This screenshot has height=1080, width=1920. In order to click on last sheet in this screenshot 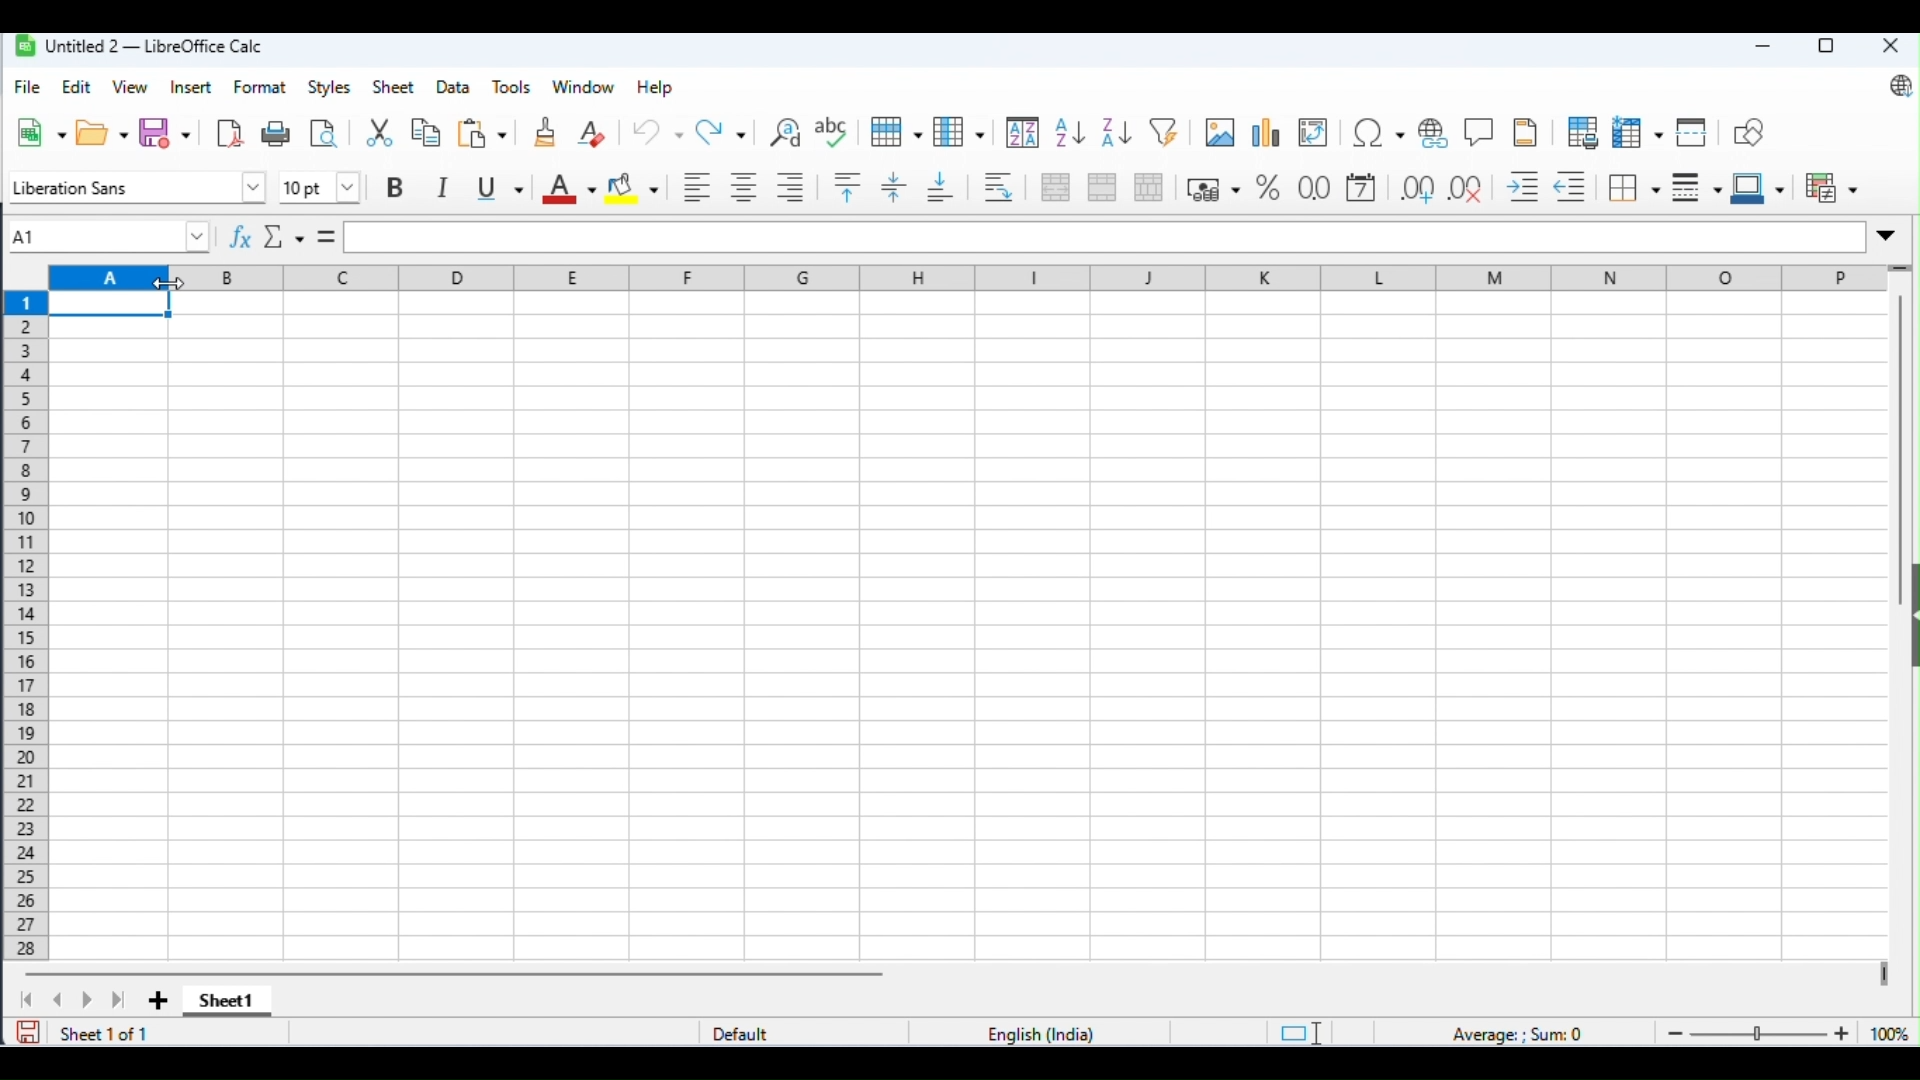, I will do `click(120, 1001)`.